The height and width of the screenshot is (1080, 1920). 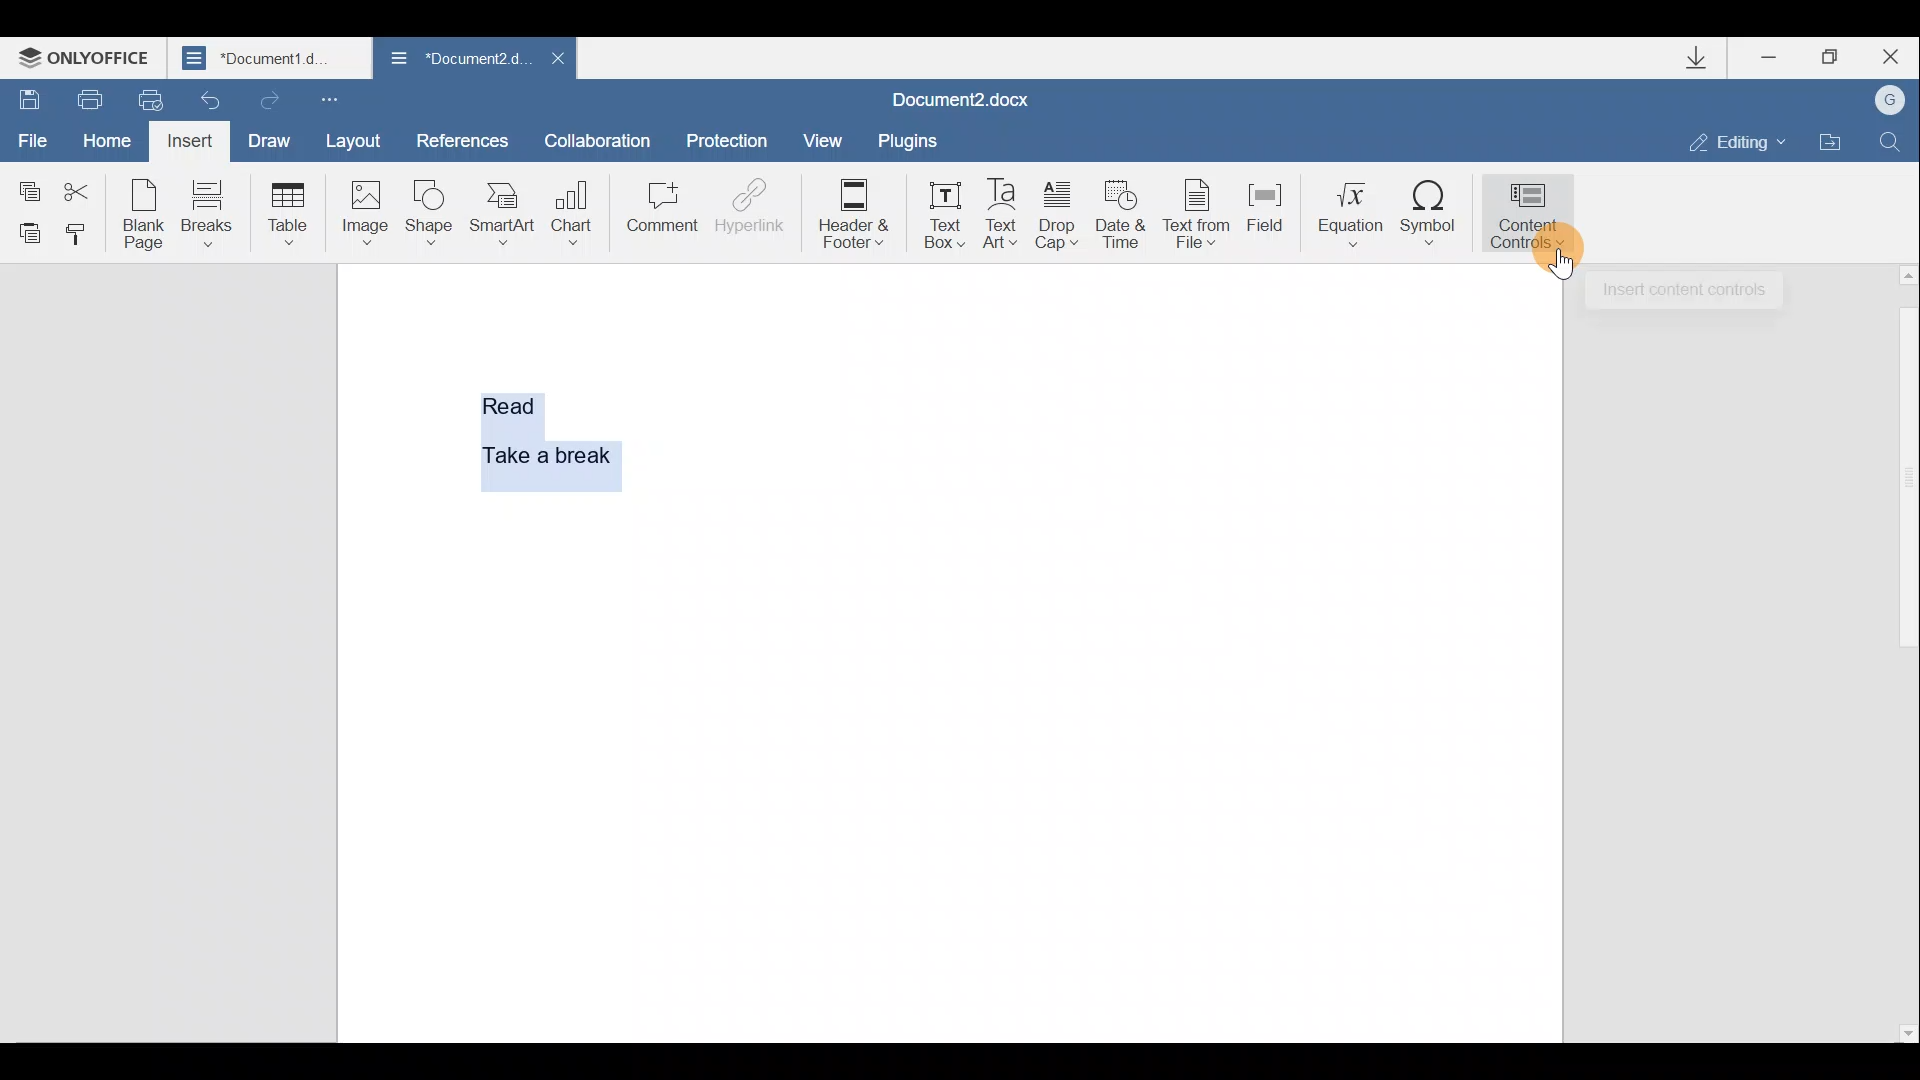 I want to click on Take a break, so click(x=539, y=452).